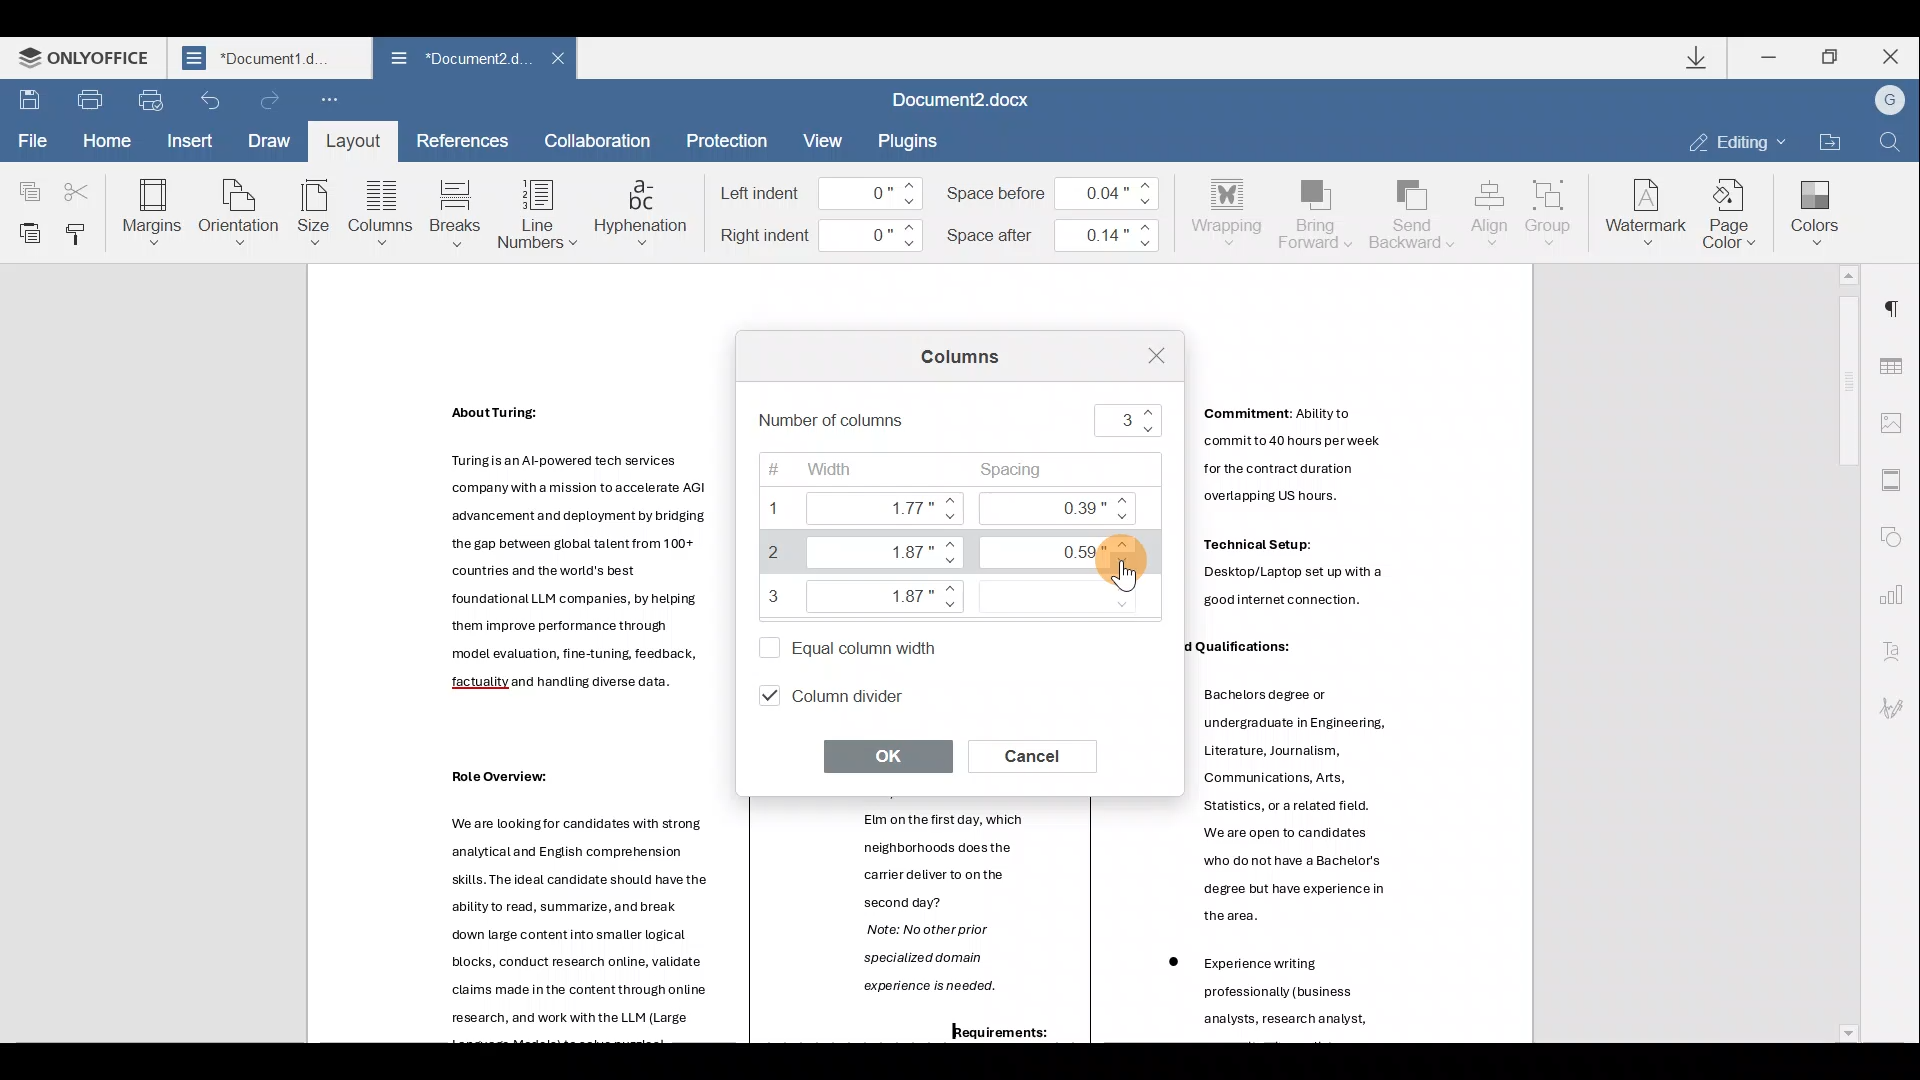 This screenshot has width=1920, height=1080. What do you see at coordinates (1552, 207) in the screenshot?
I see `Group` at bounding box center [1552, 207].